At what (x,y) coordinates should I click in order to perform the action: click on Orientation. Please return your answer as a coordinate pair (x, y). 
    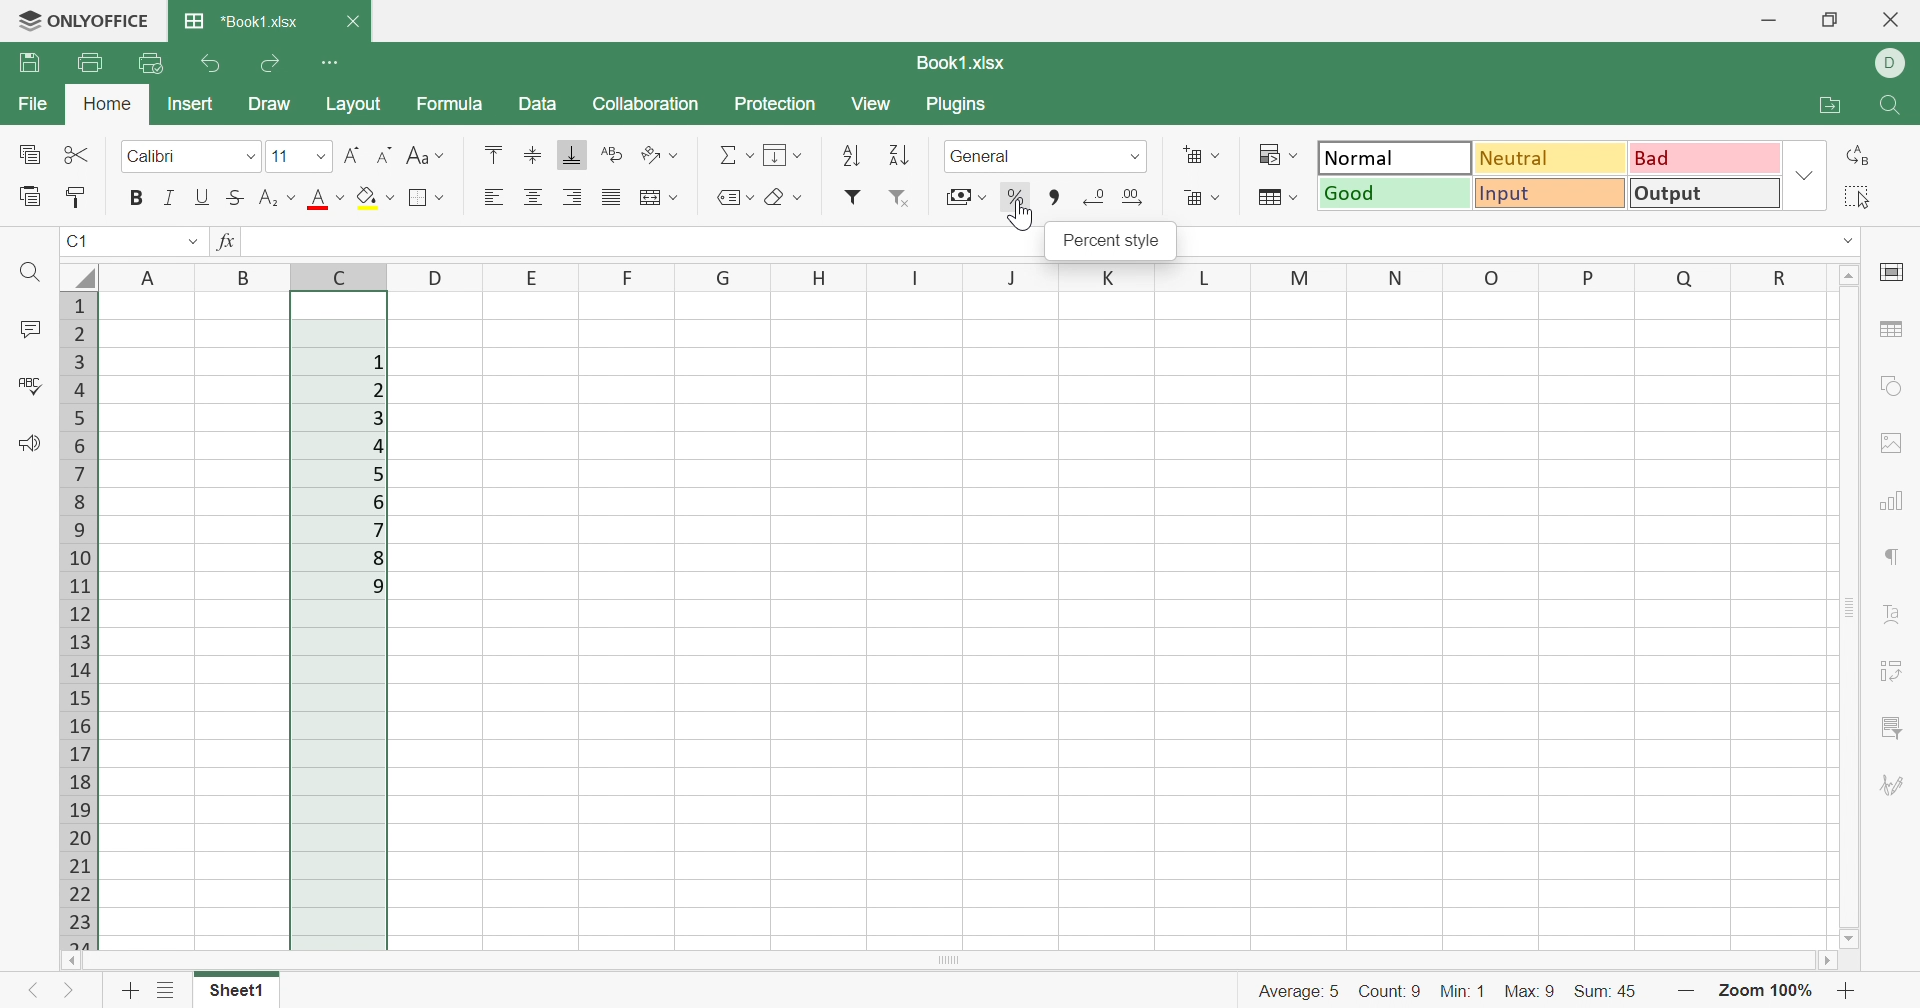
    Looking at the image, I should click on (661, 156).